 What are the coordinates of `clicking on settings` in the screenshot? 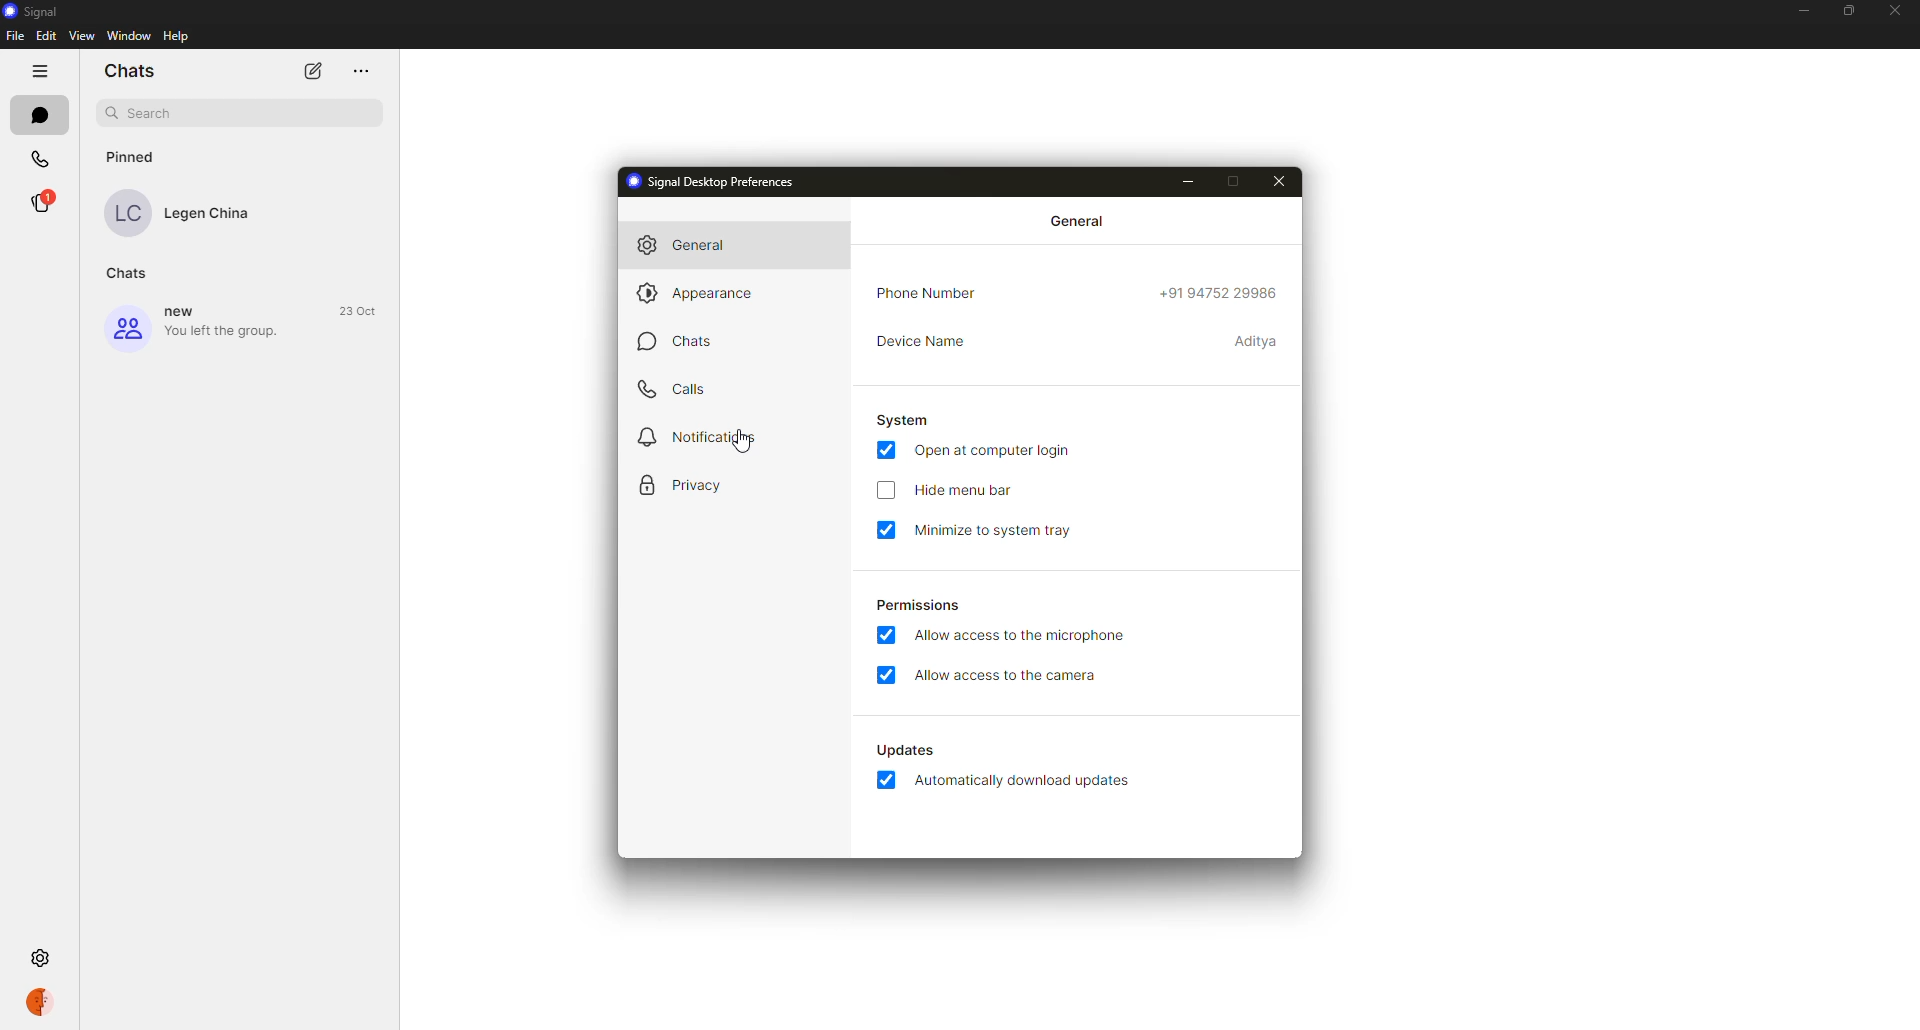 It's located at (40, 958).